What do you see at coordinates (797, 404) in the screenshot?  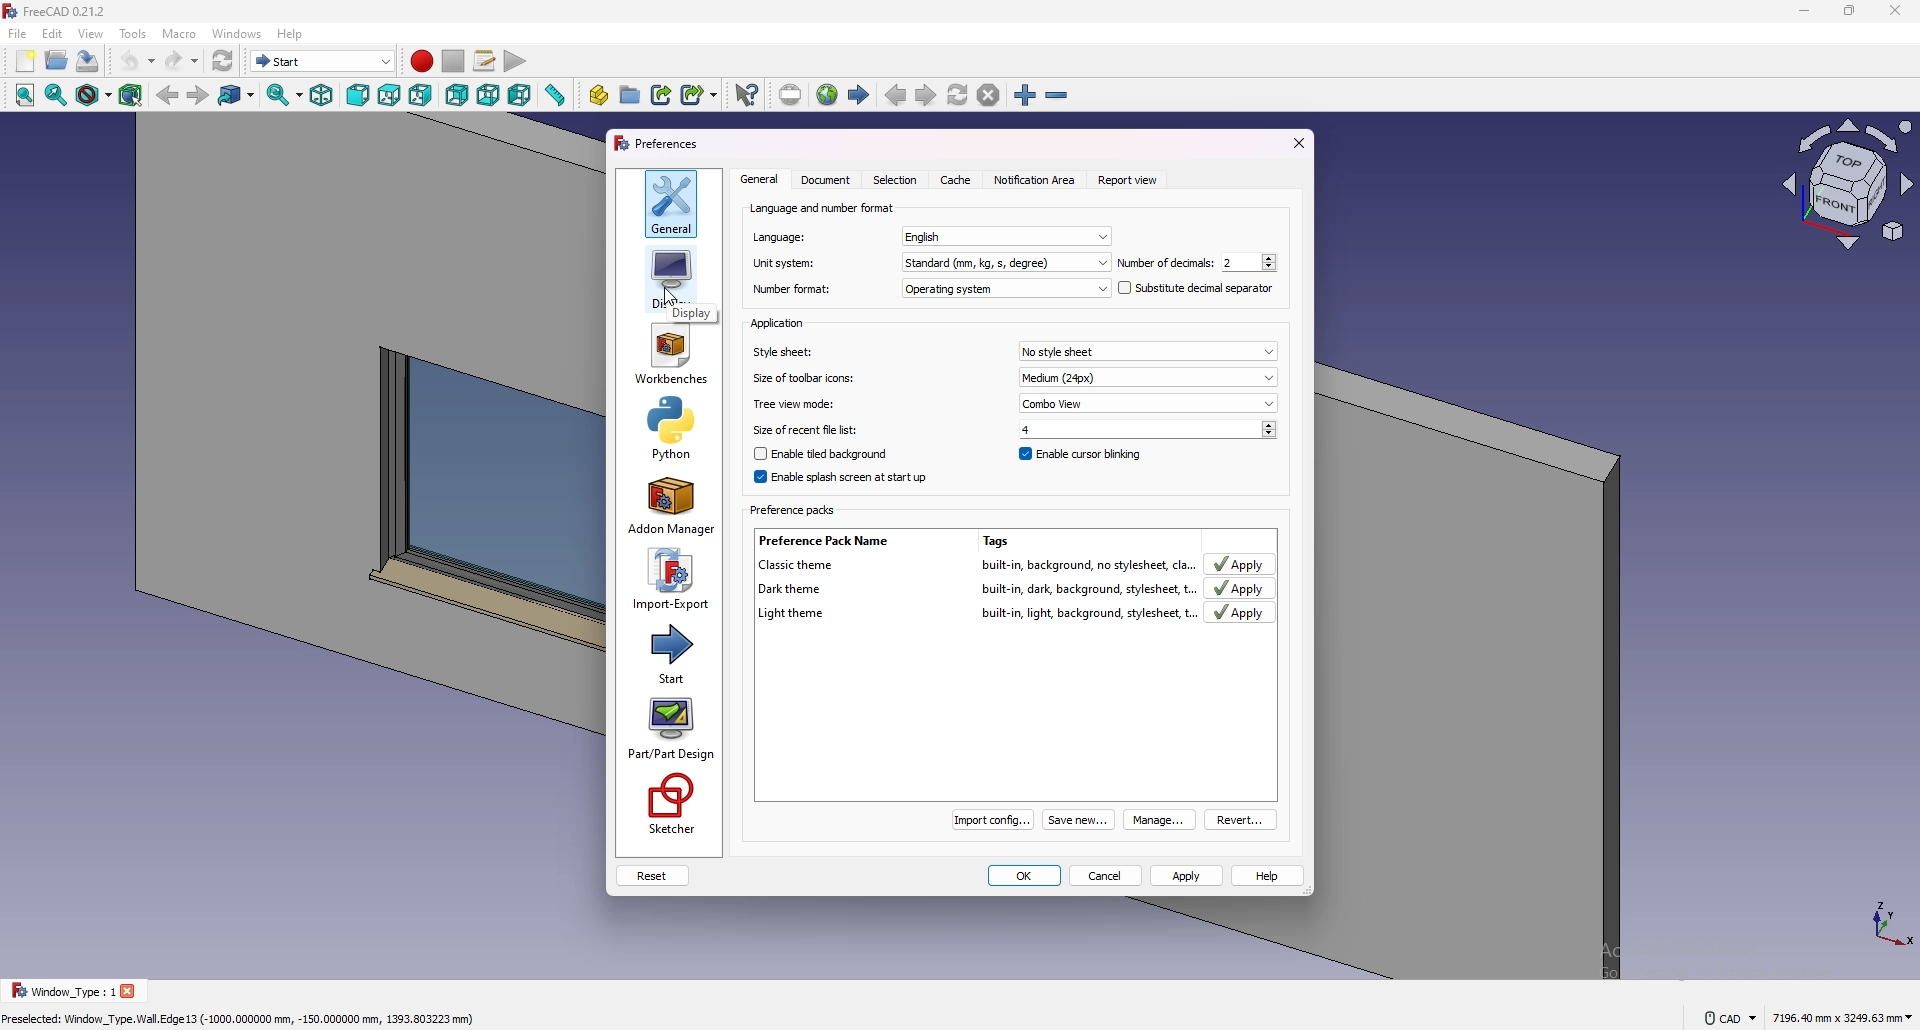 I see `Tree view mode:` at bounding box center [797, 404].